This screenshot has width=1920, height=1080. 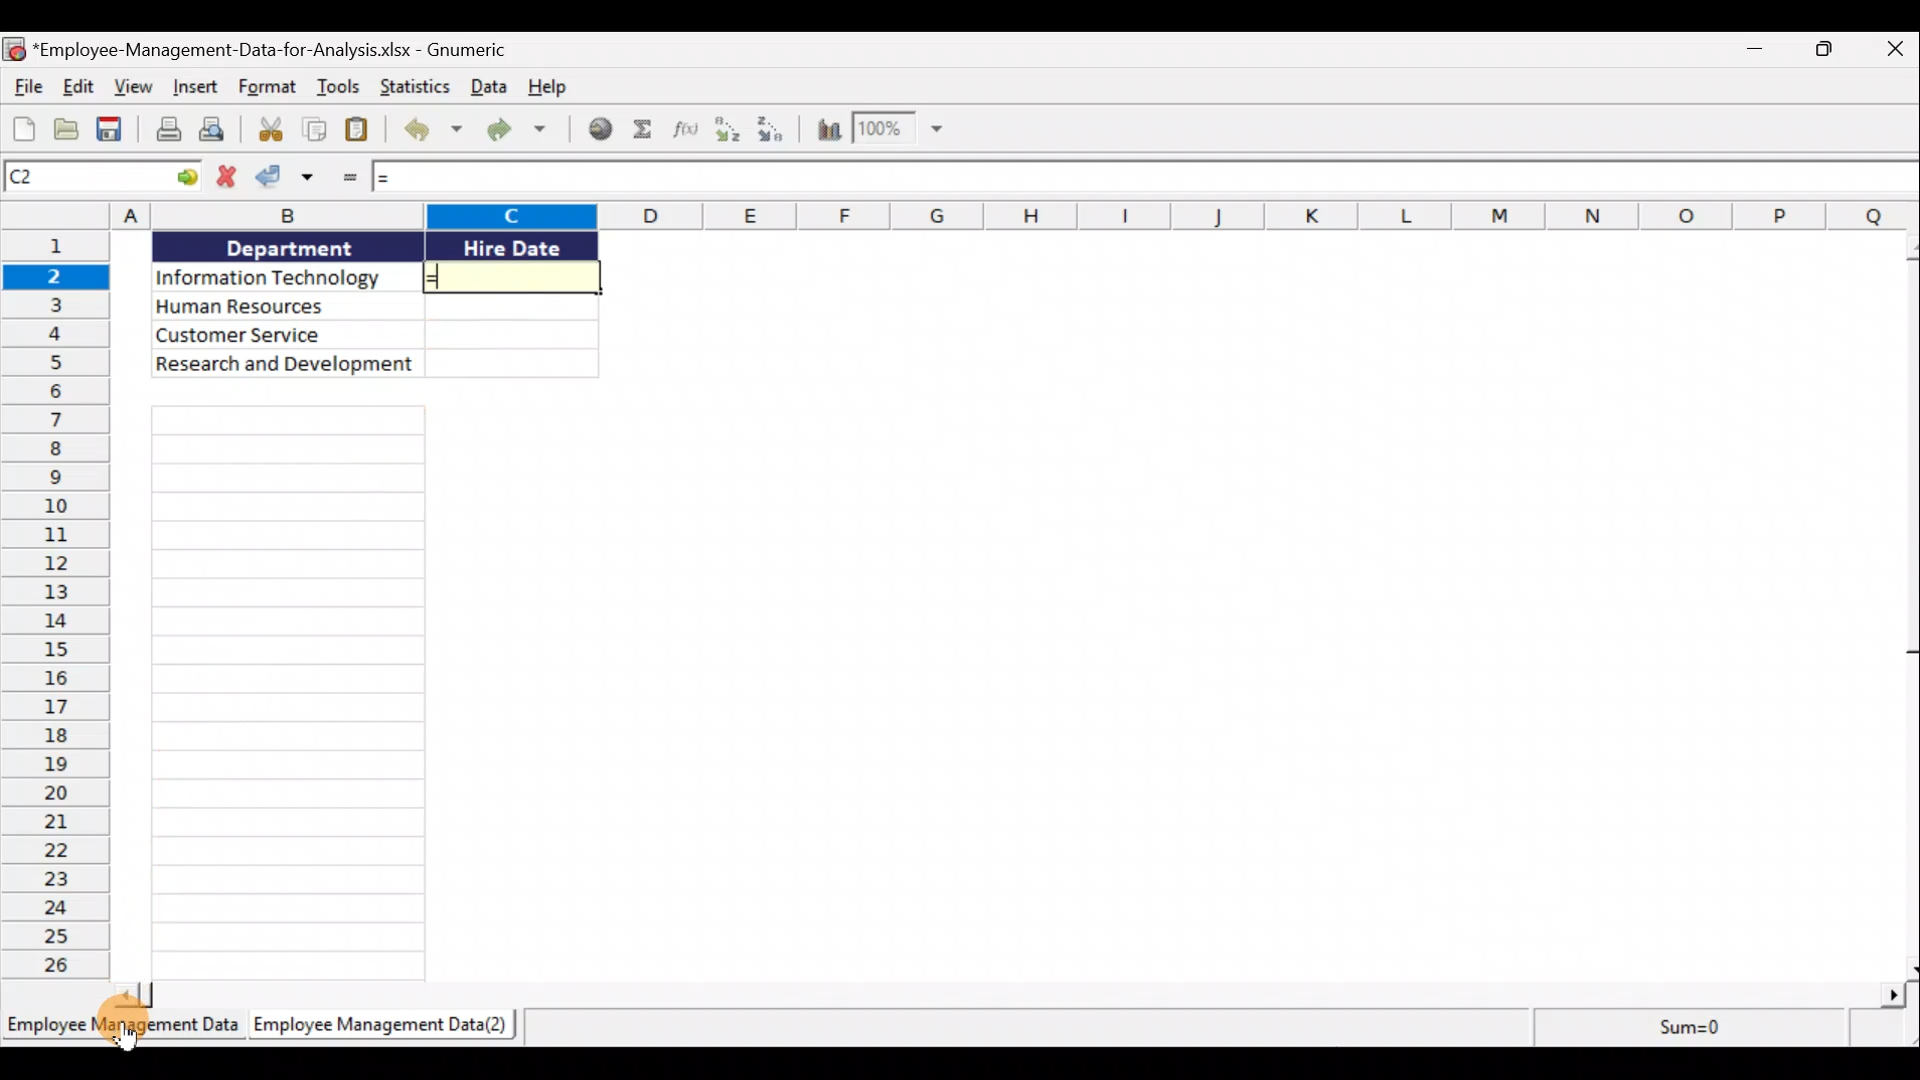 I want to click on =, so click(x=389, y=177).